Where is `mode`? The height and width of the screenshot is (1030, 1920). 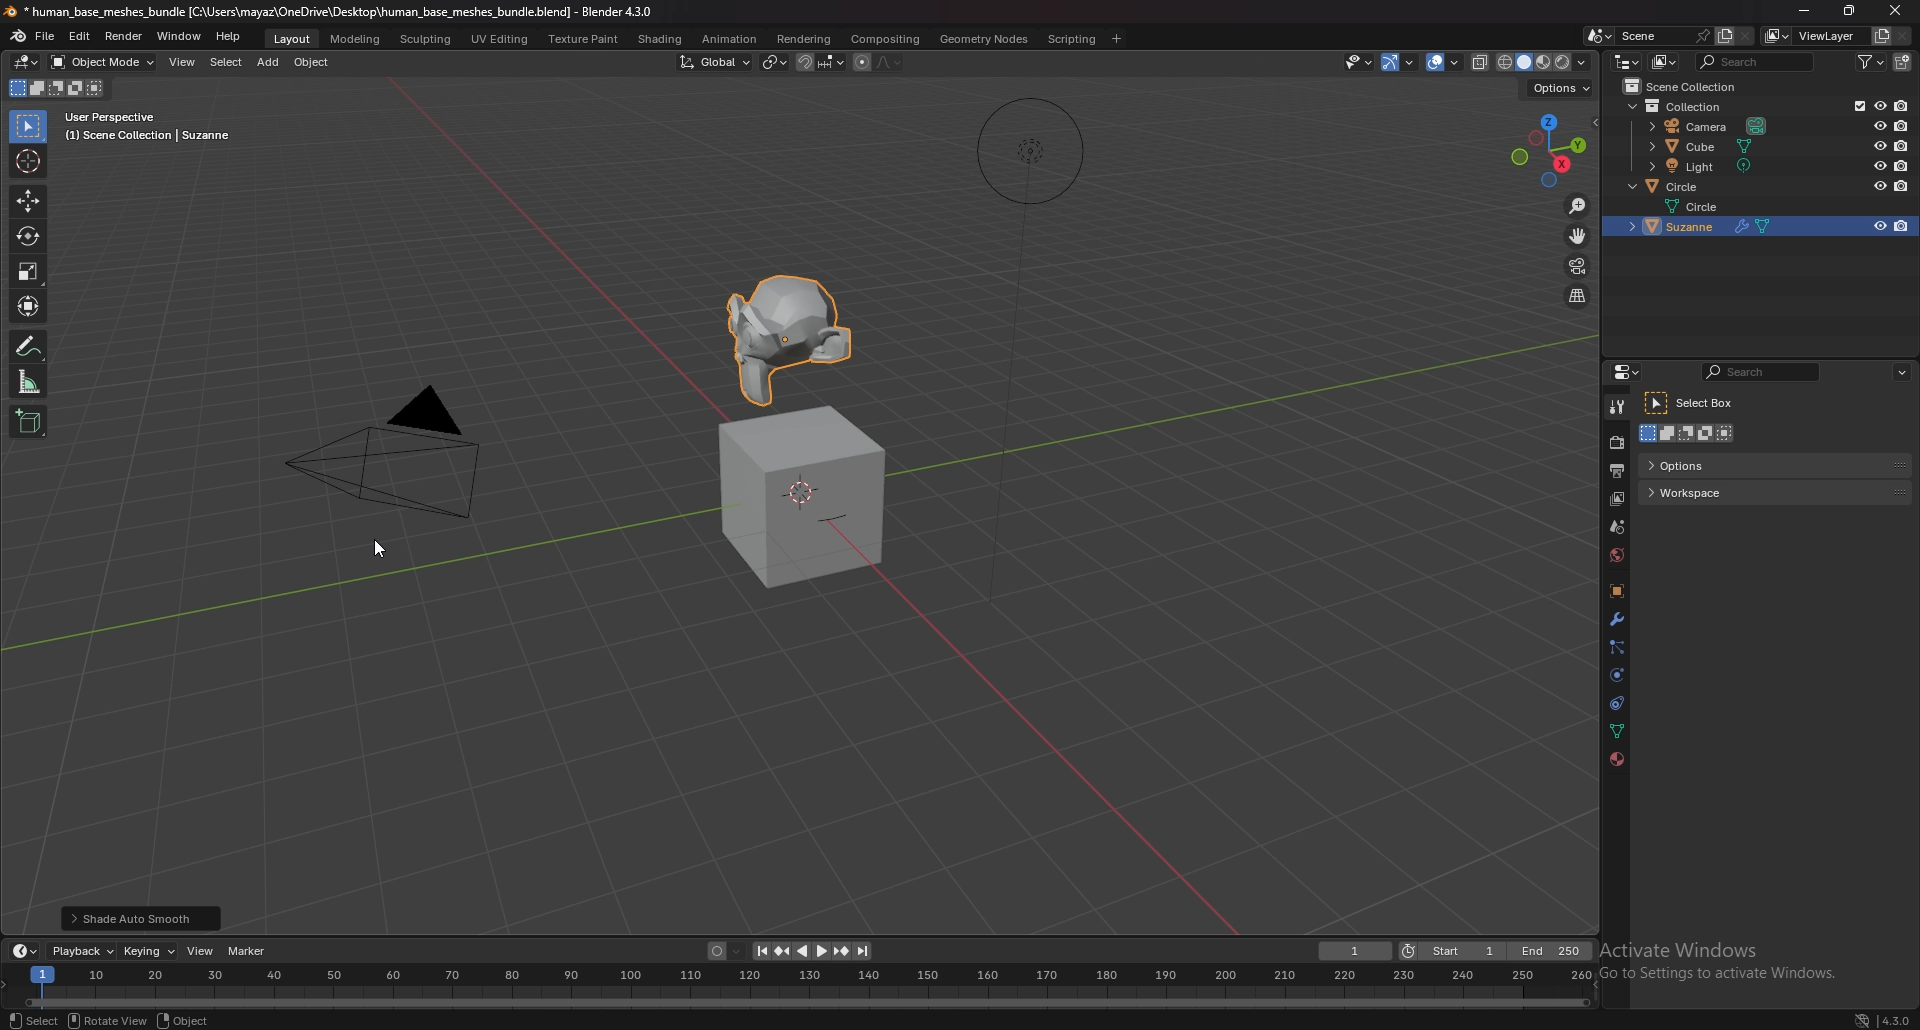
mode is located at coordinates (60, 88).